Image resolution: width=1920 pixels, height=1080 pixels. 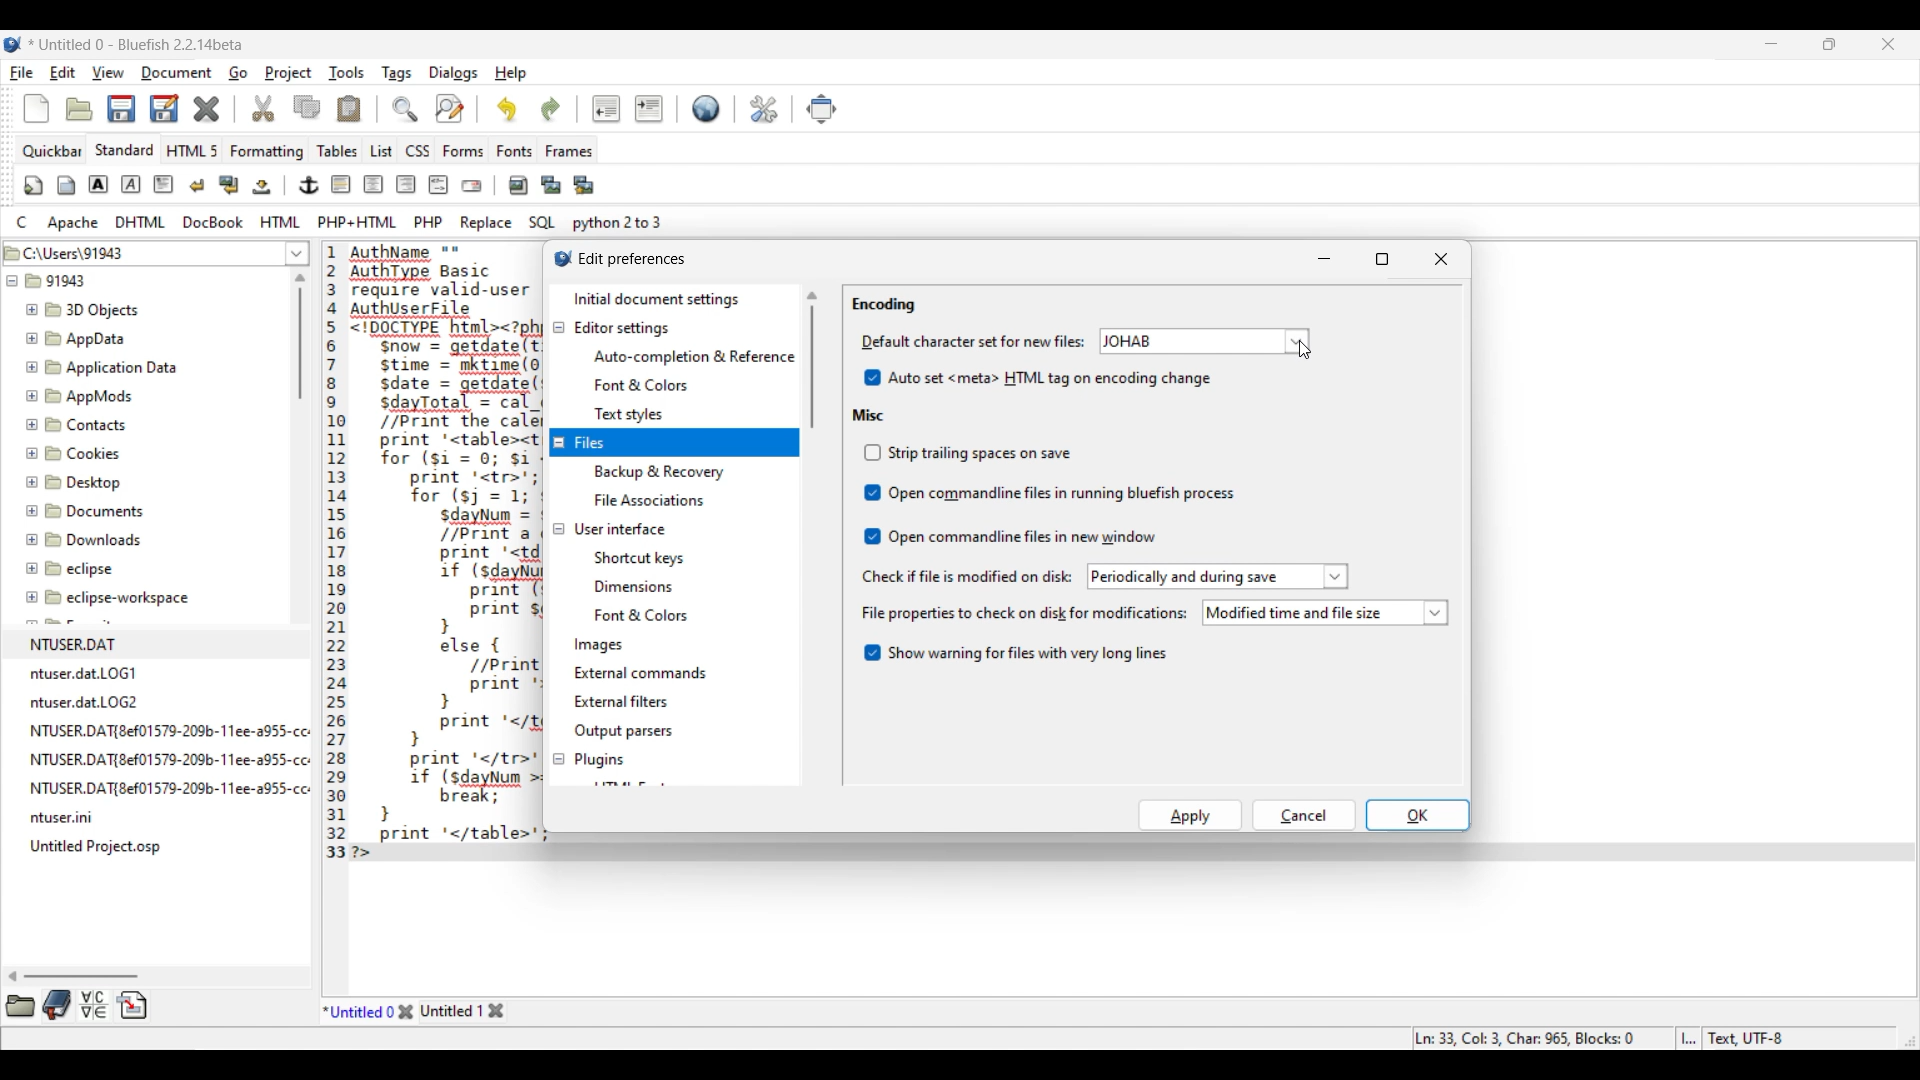 What do you see at coordinates (297, 253) in the screenshot?
I see `List of folder location` at bounding box center [297, 253].